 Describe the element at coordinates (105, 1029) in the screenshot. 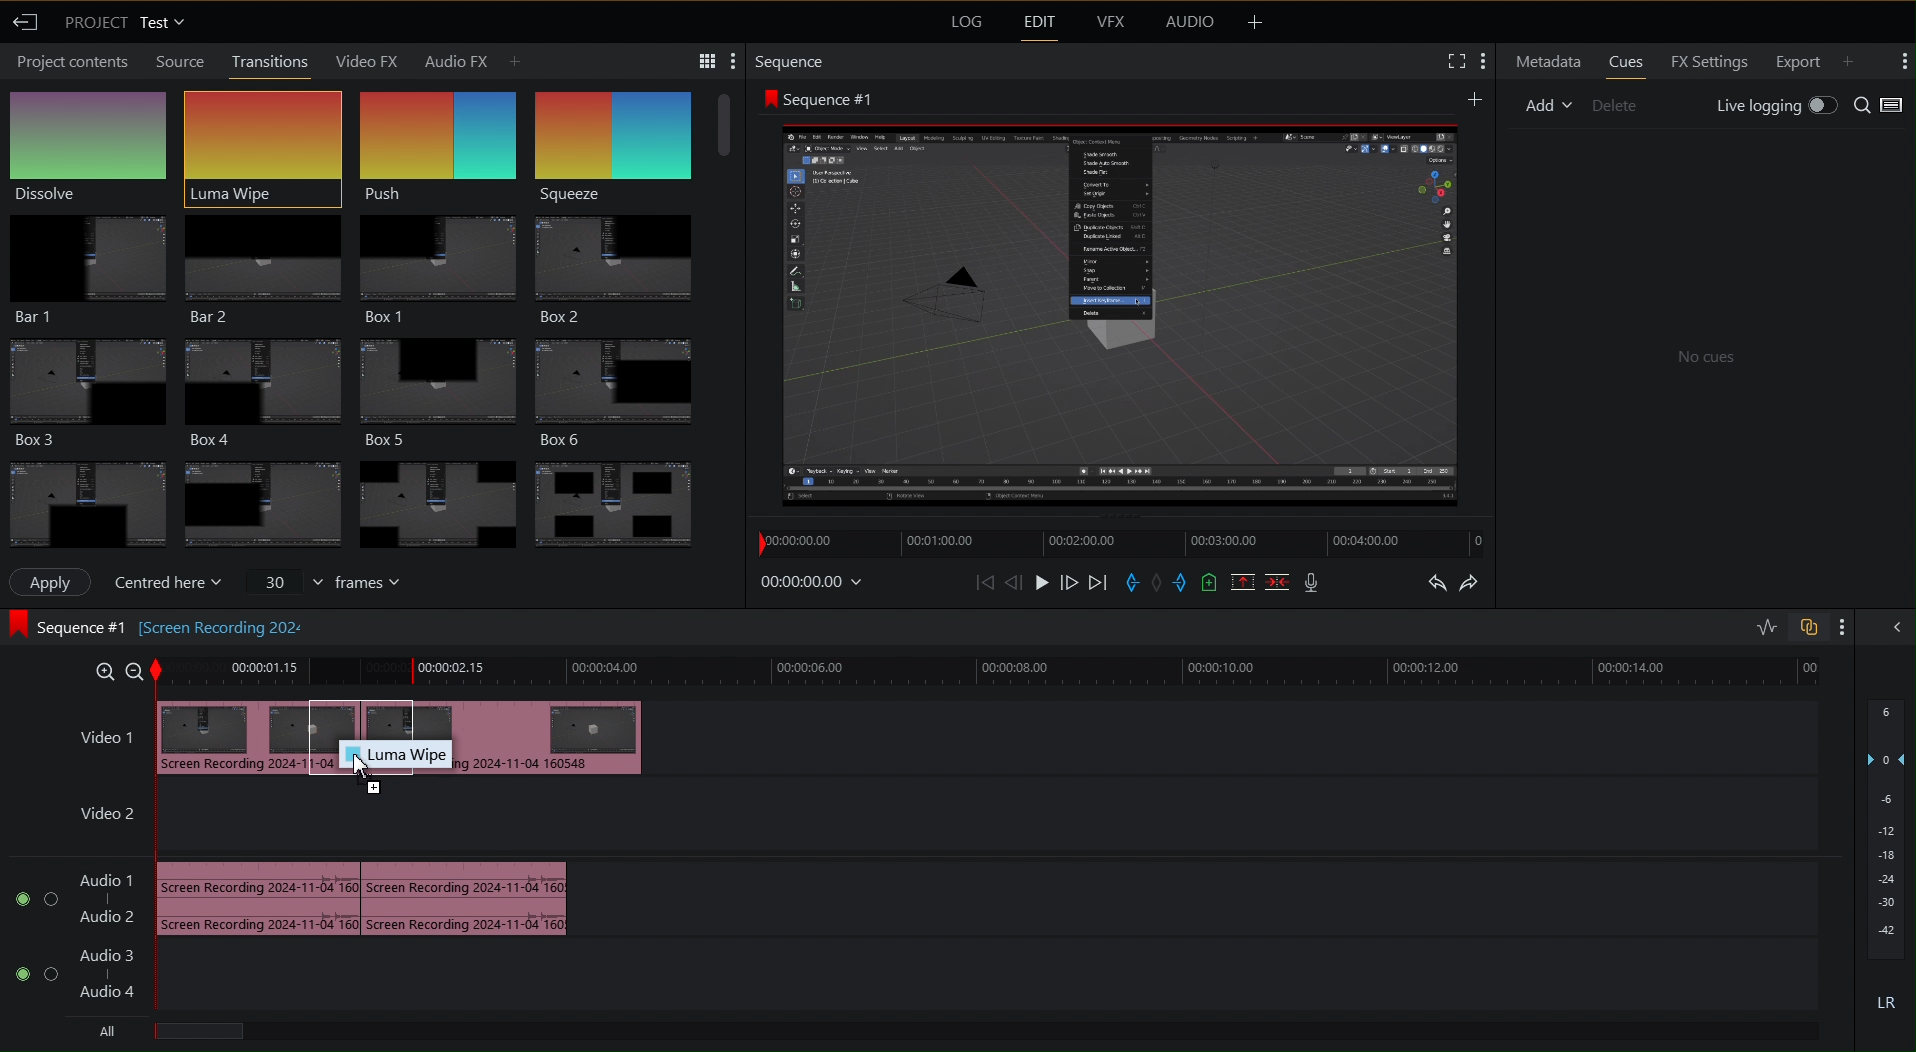

I see `All` at that location.